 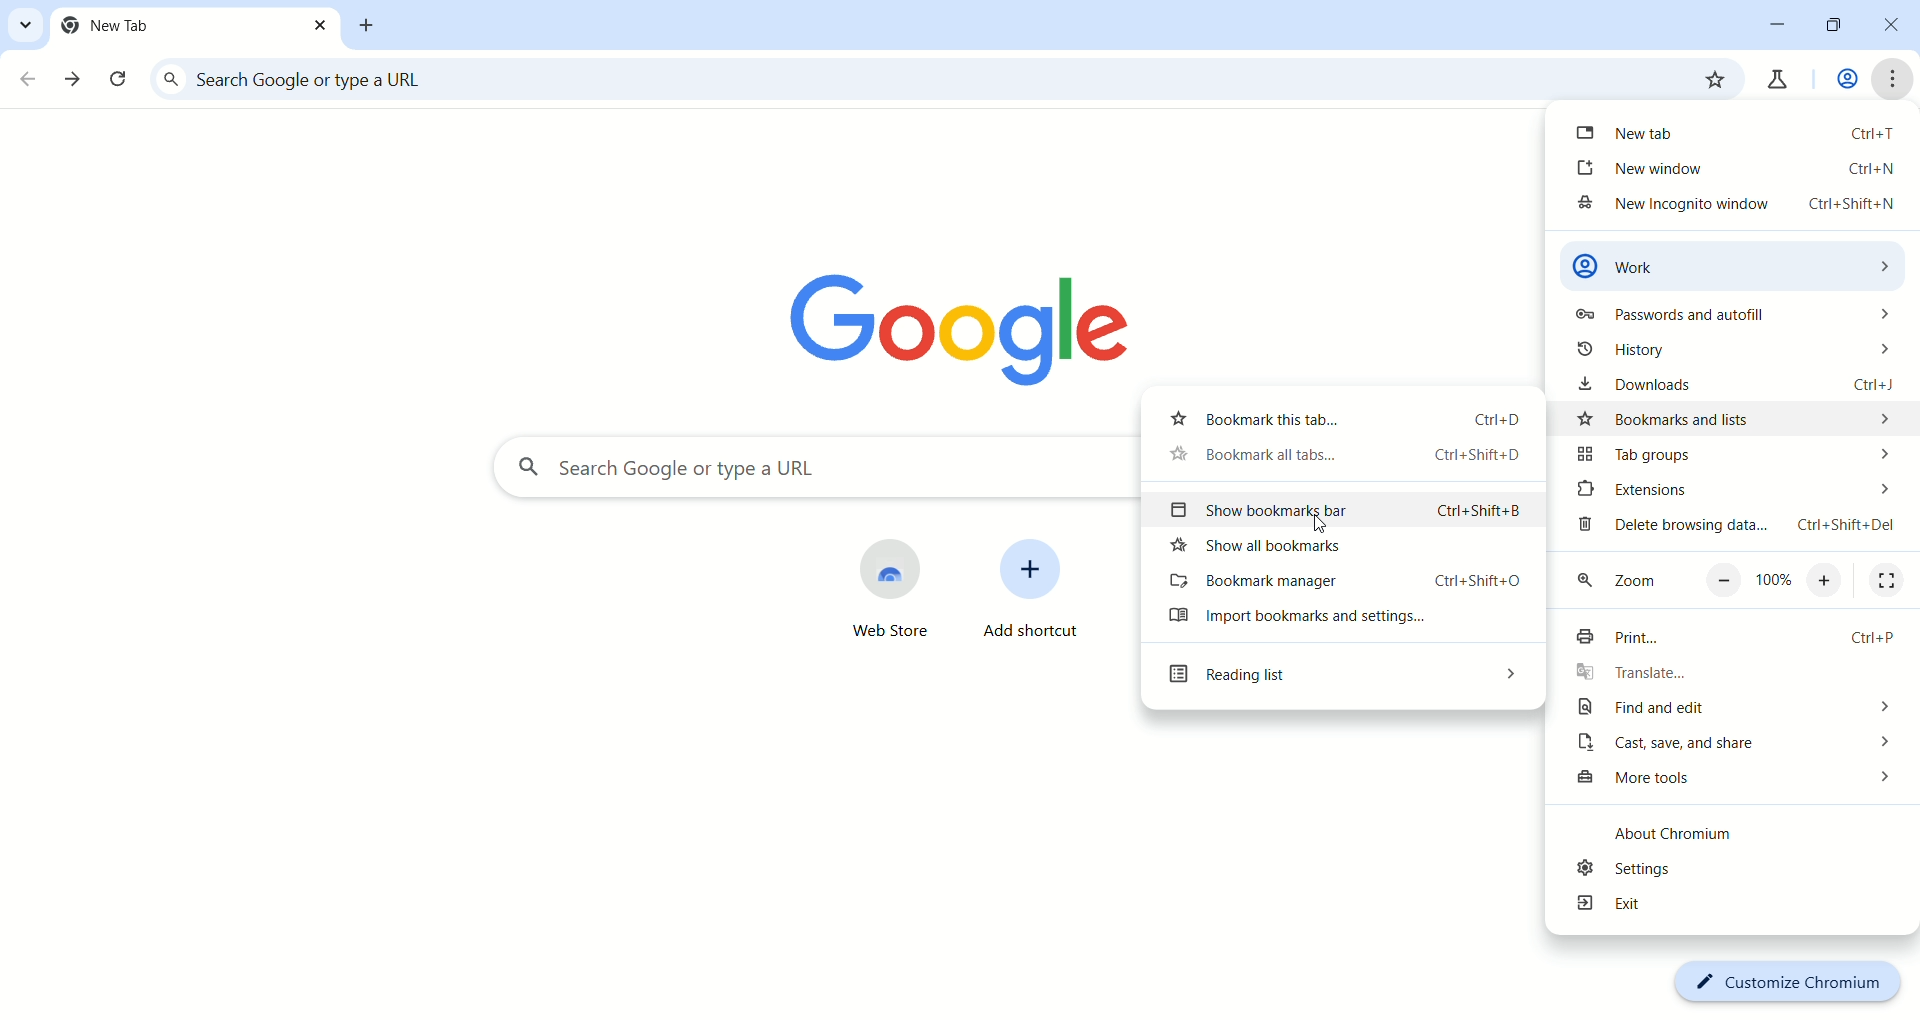 What do you see at coordinates (75, 80) in the screenshot?
I see `go forward` at bounding box center [75, 80].